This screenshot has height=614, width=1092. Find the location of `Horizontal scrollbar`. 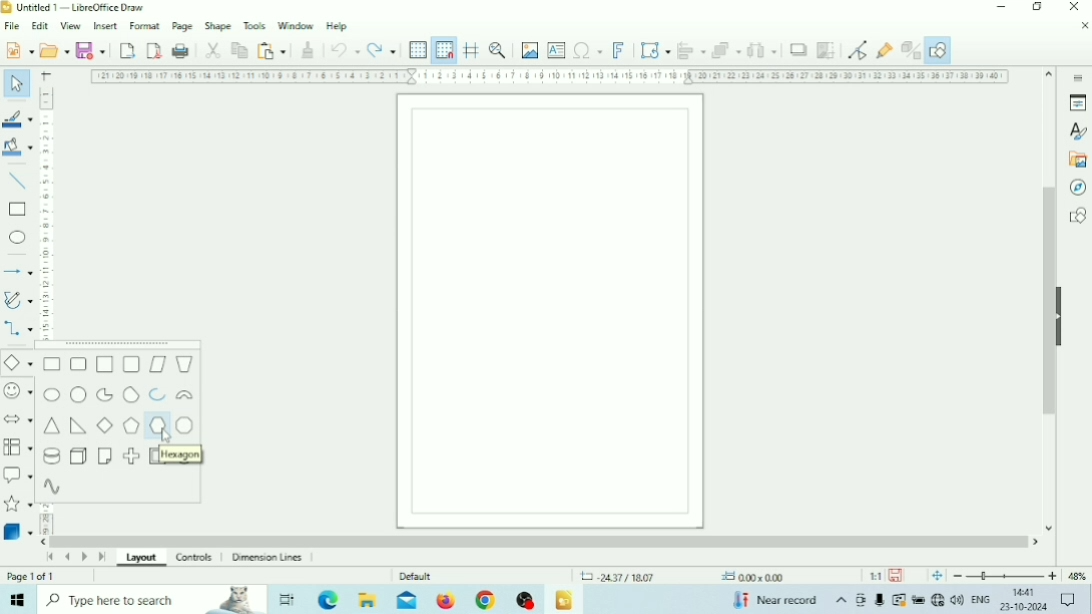

Horizontal scrollbar is located at coordinates (540, 541).